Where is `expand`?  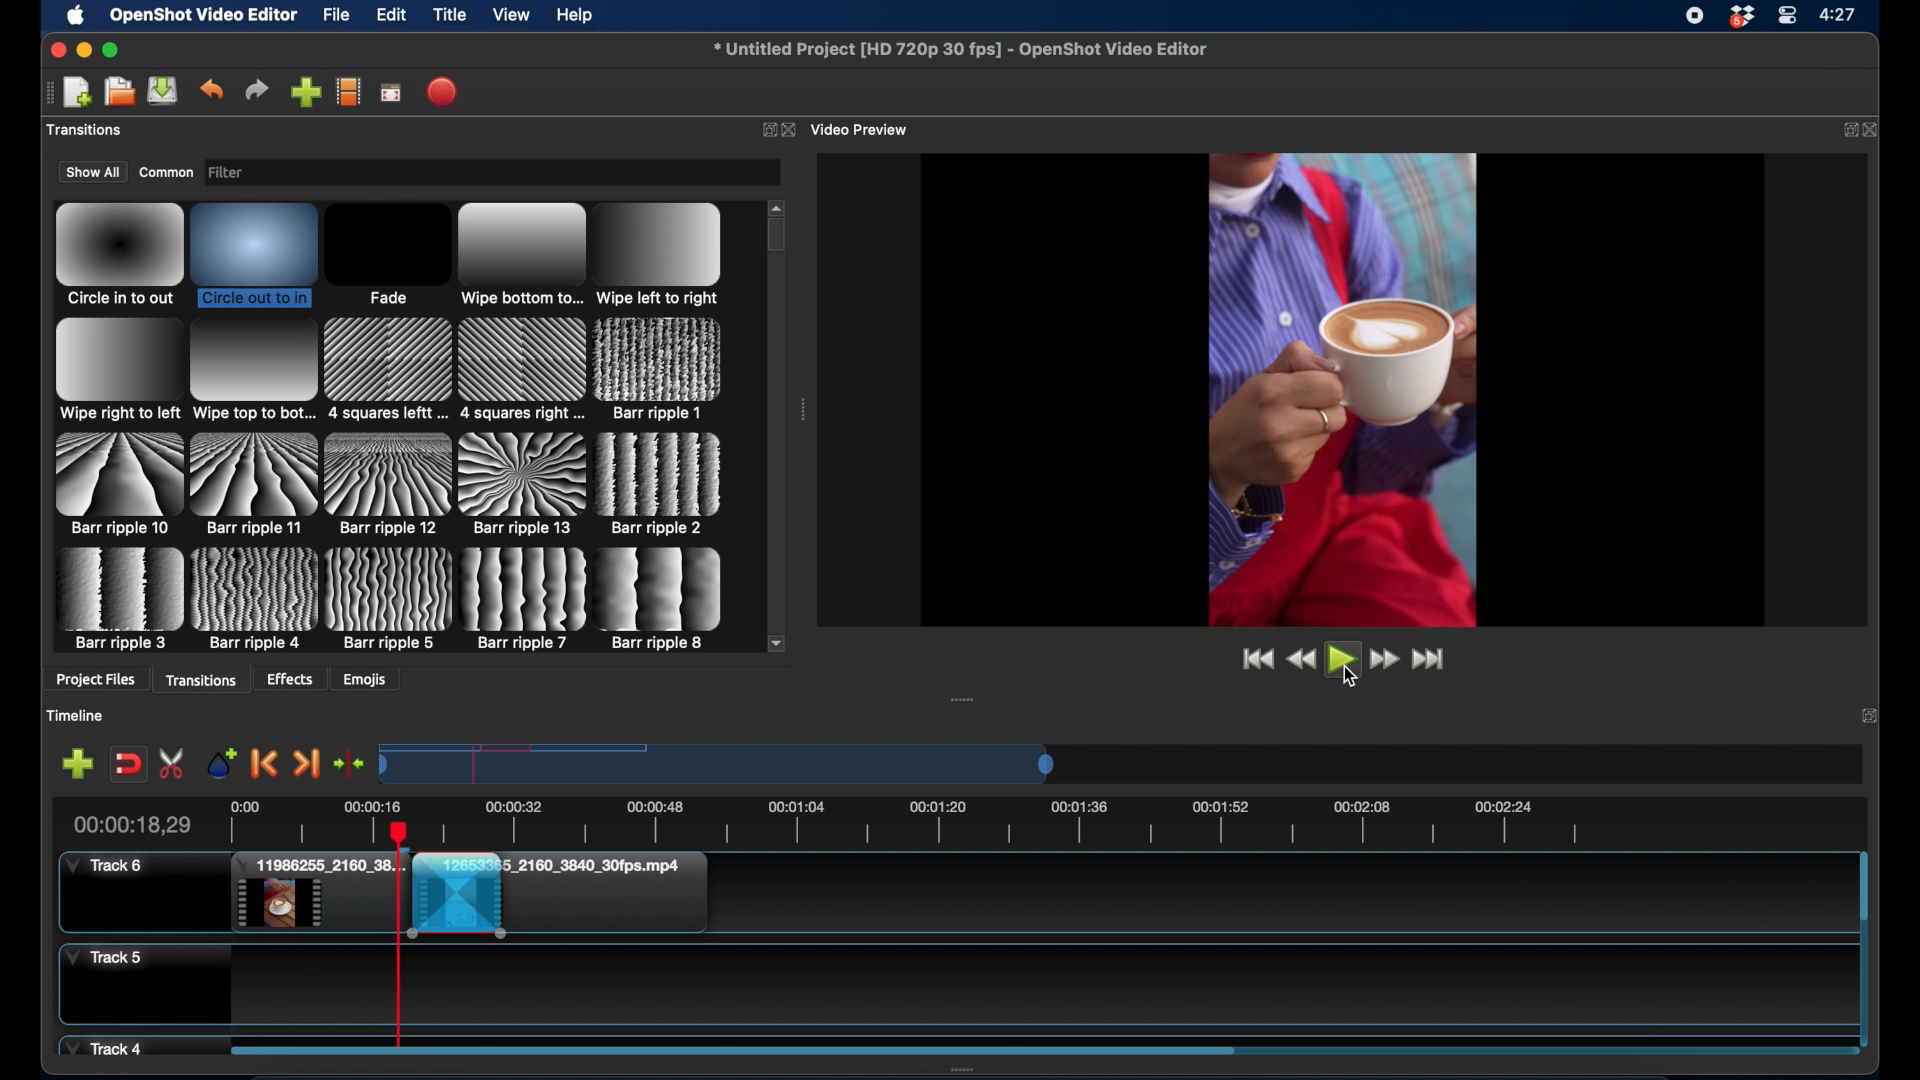
expand is located at coordinates (766, 129).